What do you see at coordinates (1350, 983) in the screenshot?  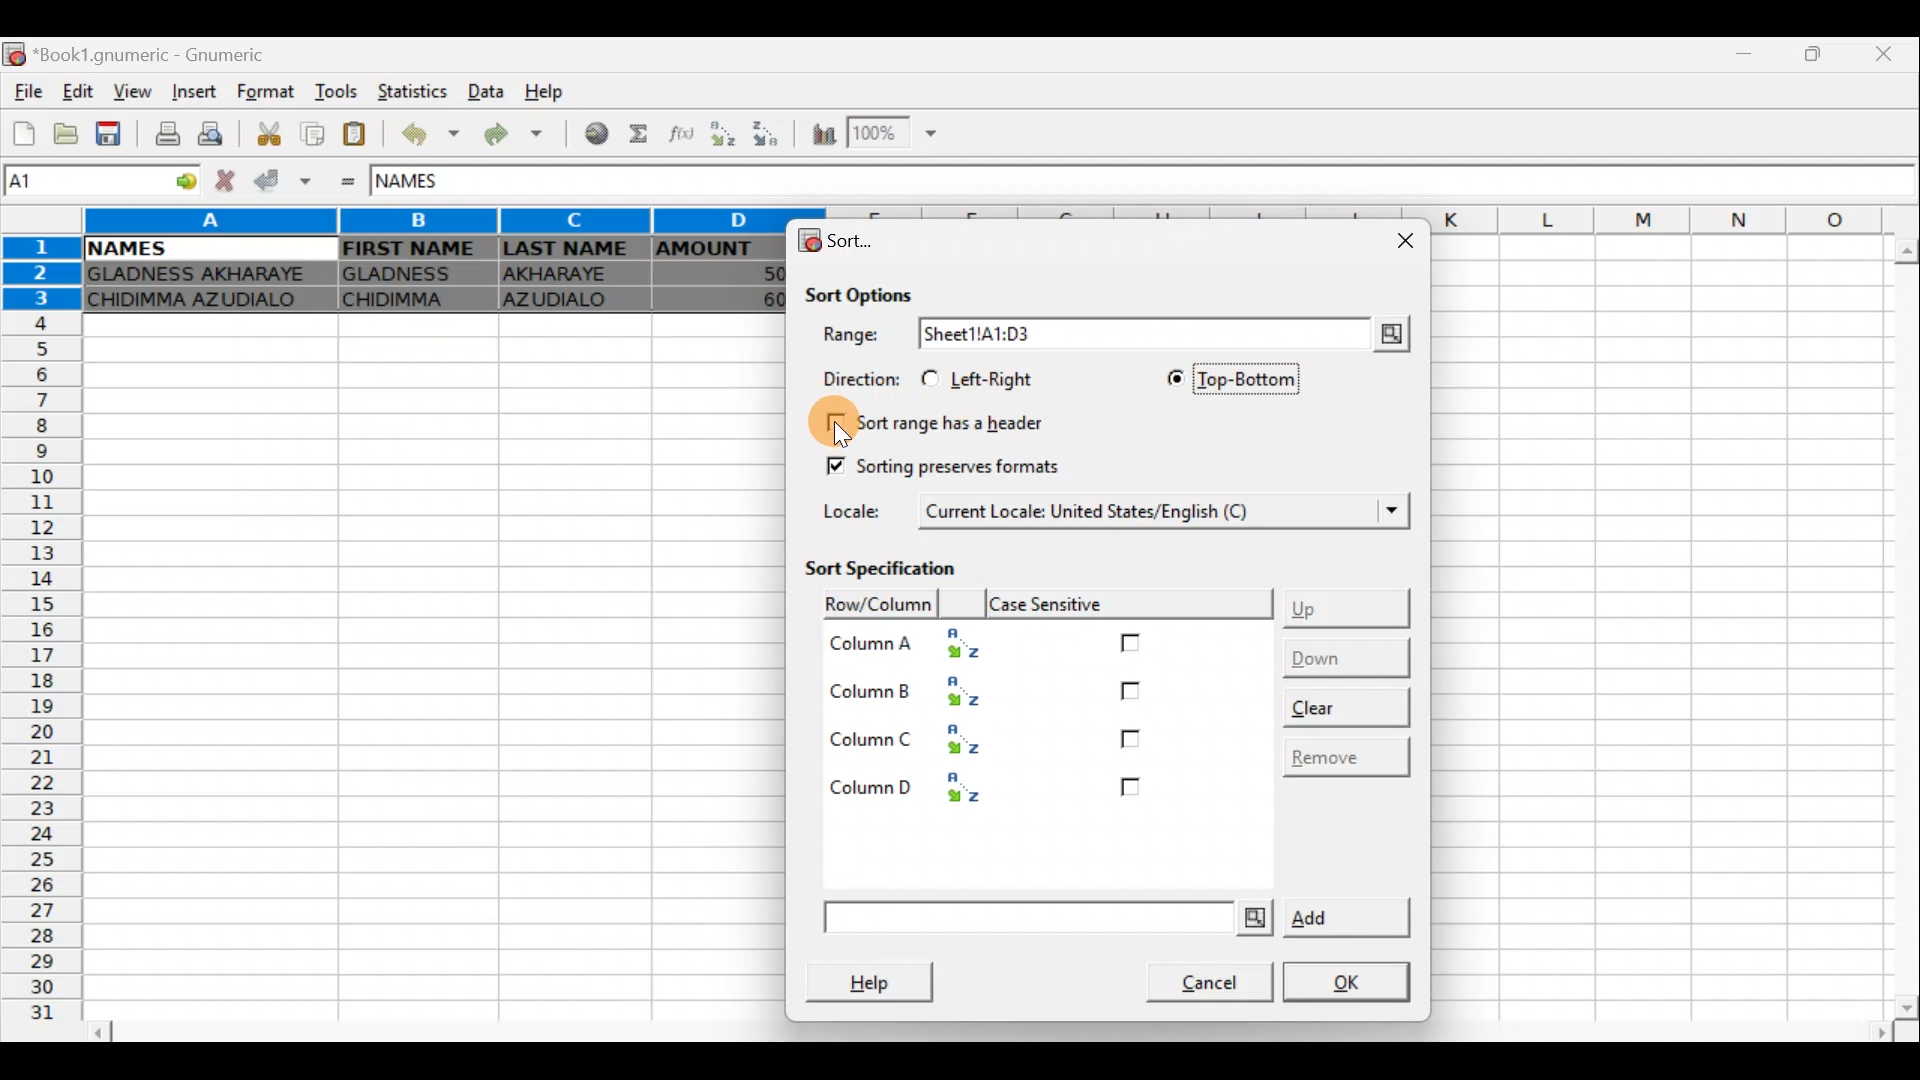 I see `OK` at bounding box center [1350, 983].